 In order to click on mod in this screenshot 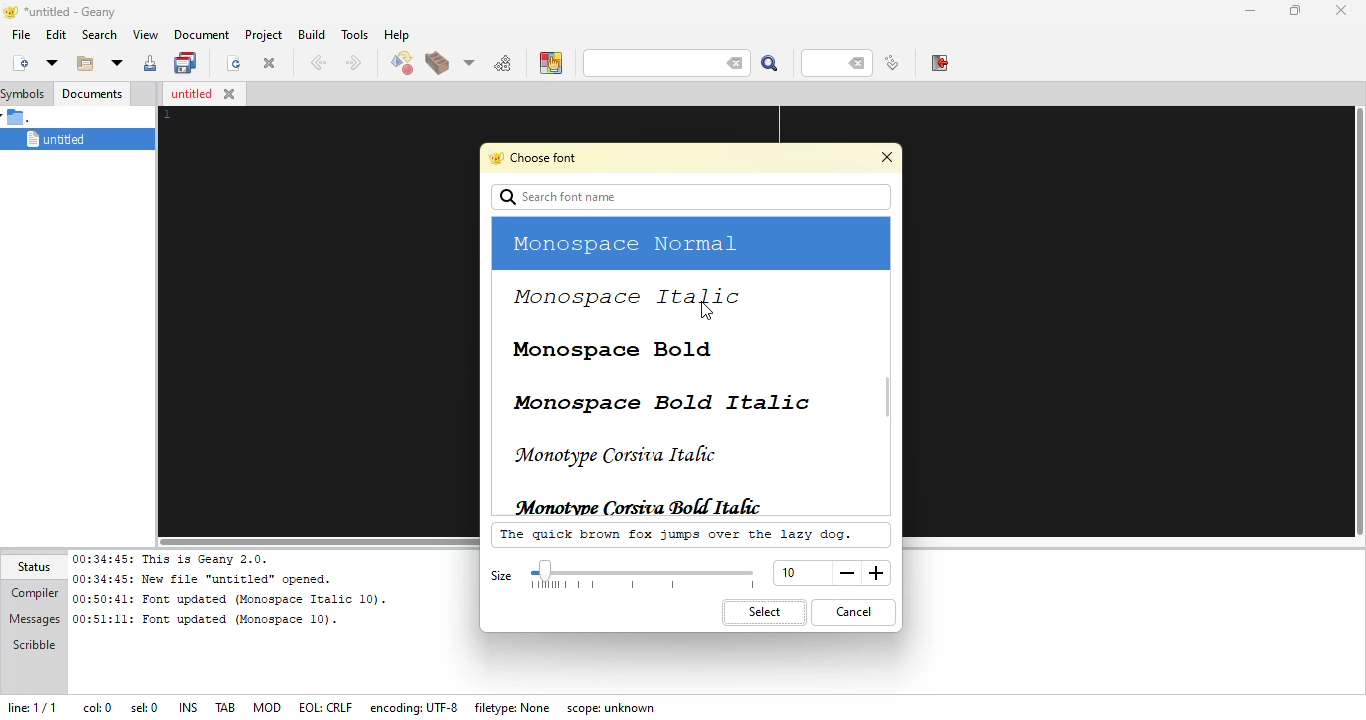, I will do `click(267, 706)`.